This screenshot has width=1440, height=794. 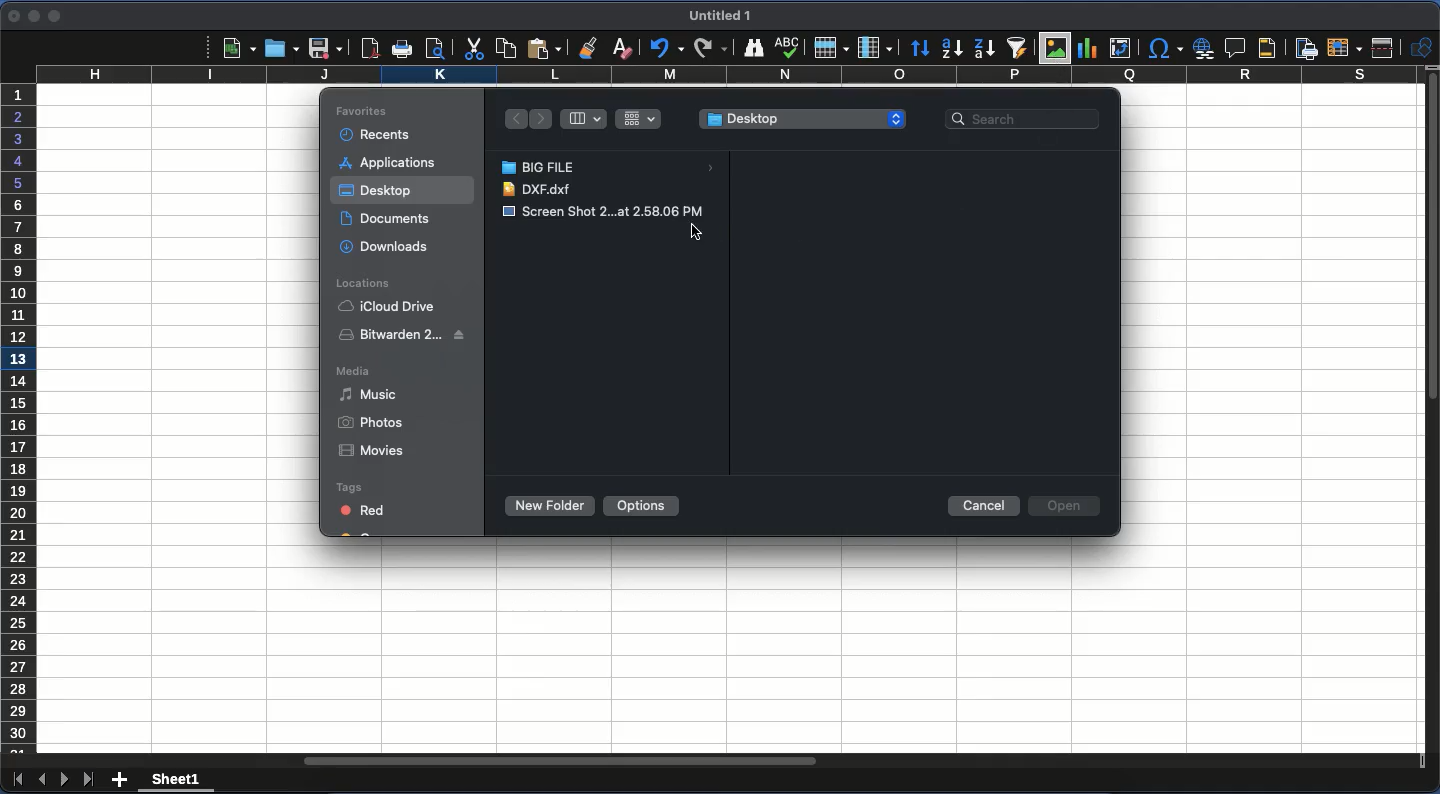 I want to click on sheet , so click(x=176, y=782).